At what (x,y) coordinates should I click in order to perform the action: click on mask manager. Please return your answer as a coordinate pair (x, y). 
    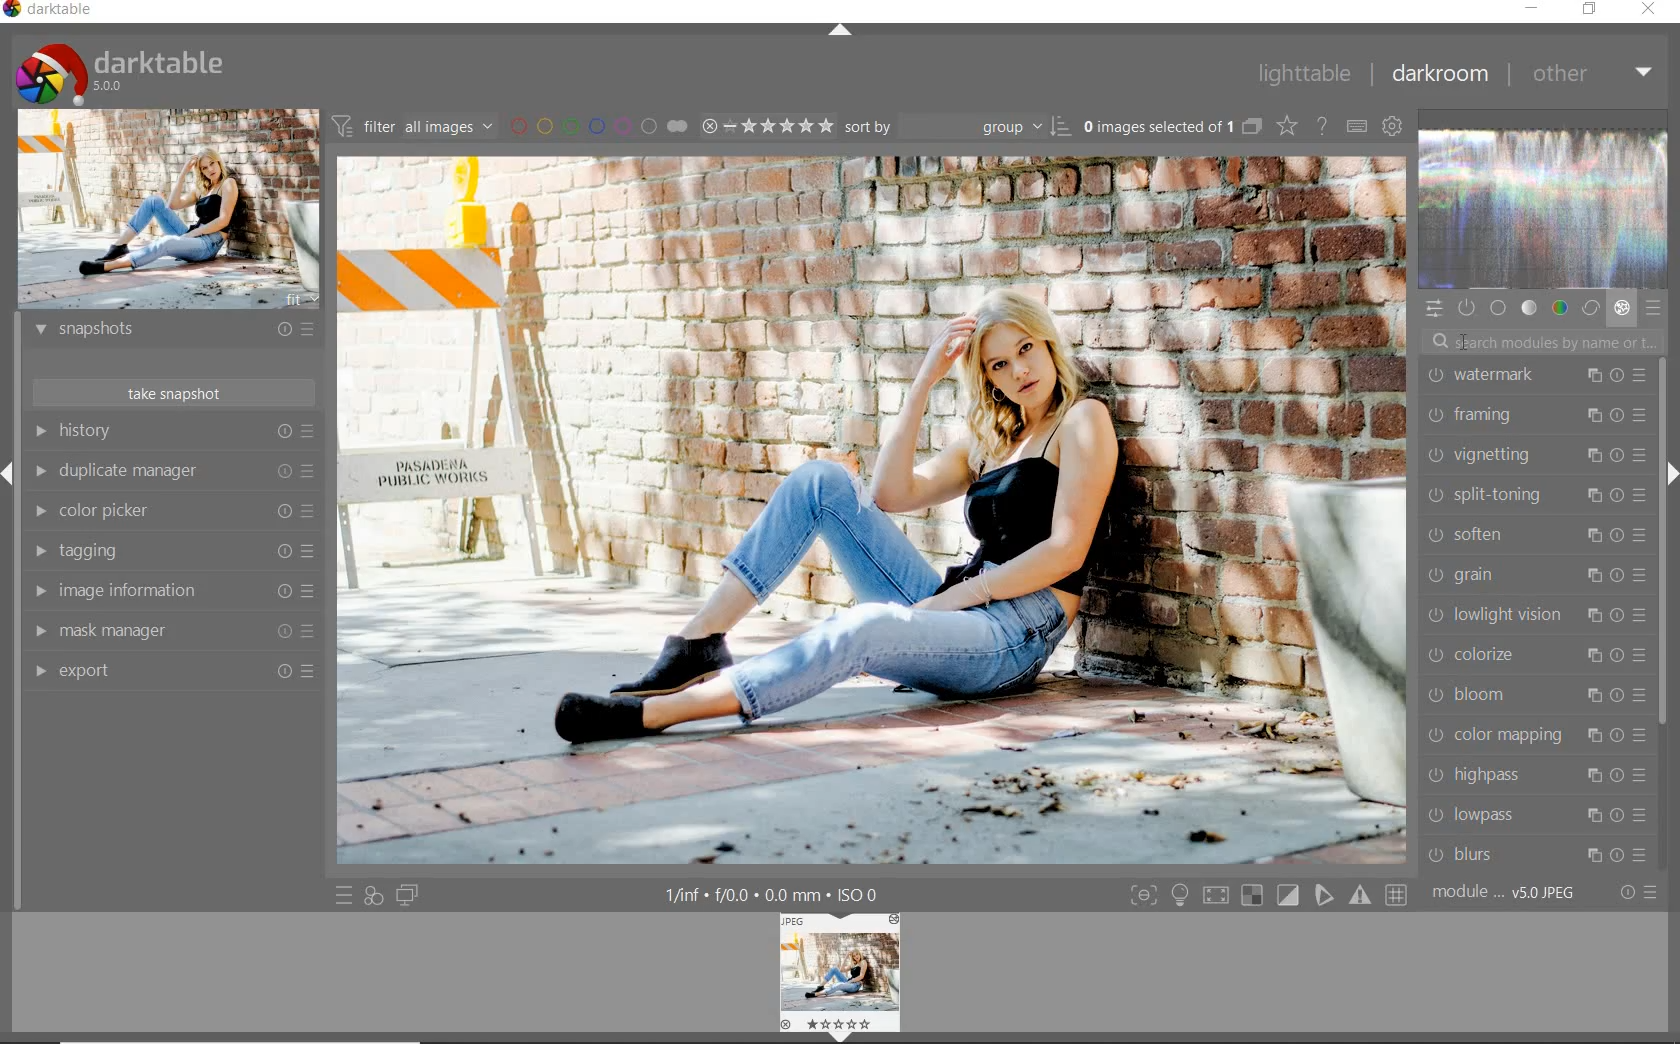
    Looking at the image, I should click on (170, 629).